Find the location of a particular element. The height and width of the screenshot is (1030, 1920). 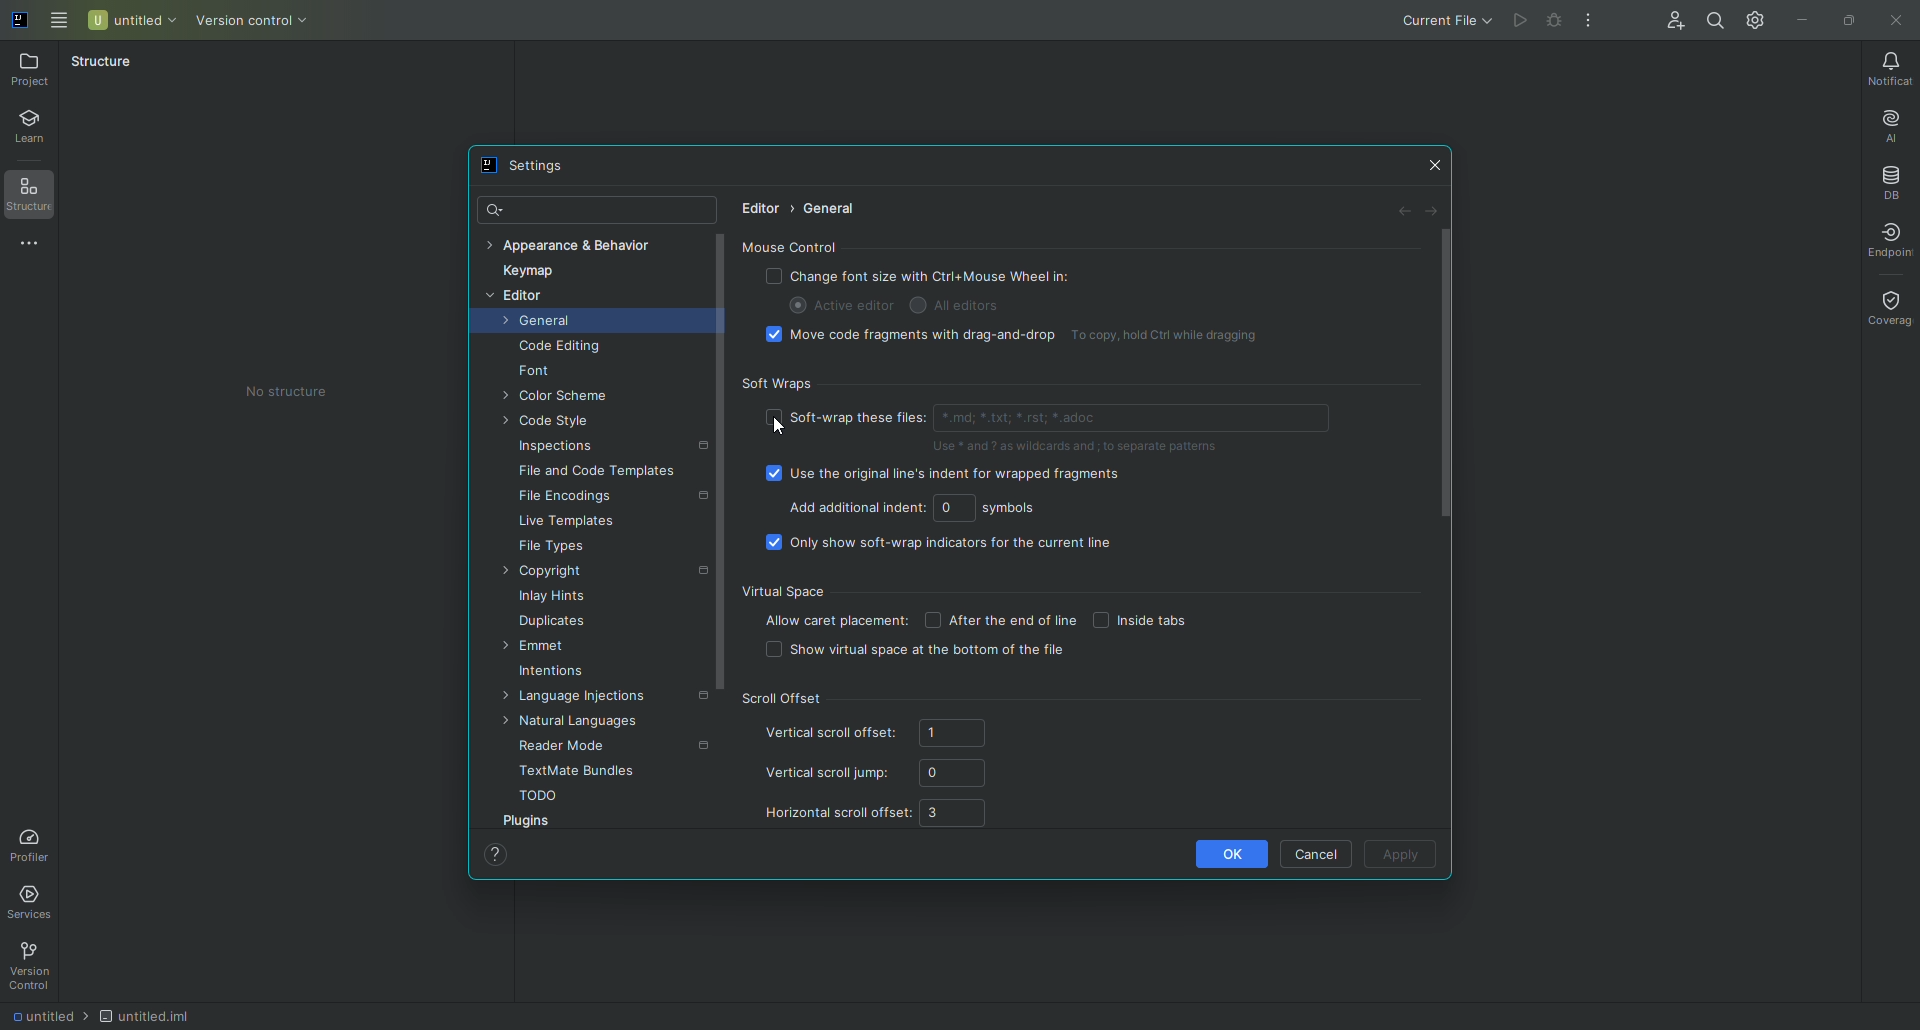

Previous is located at coordinates (1402, 213).